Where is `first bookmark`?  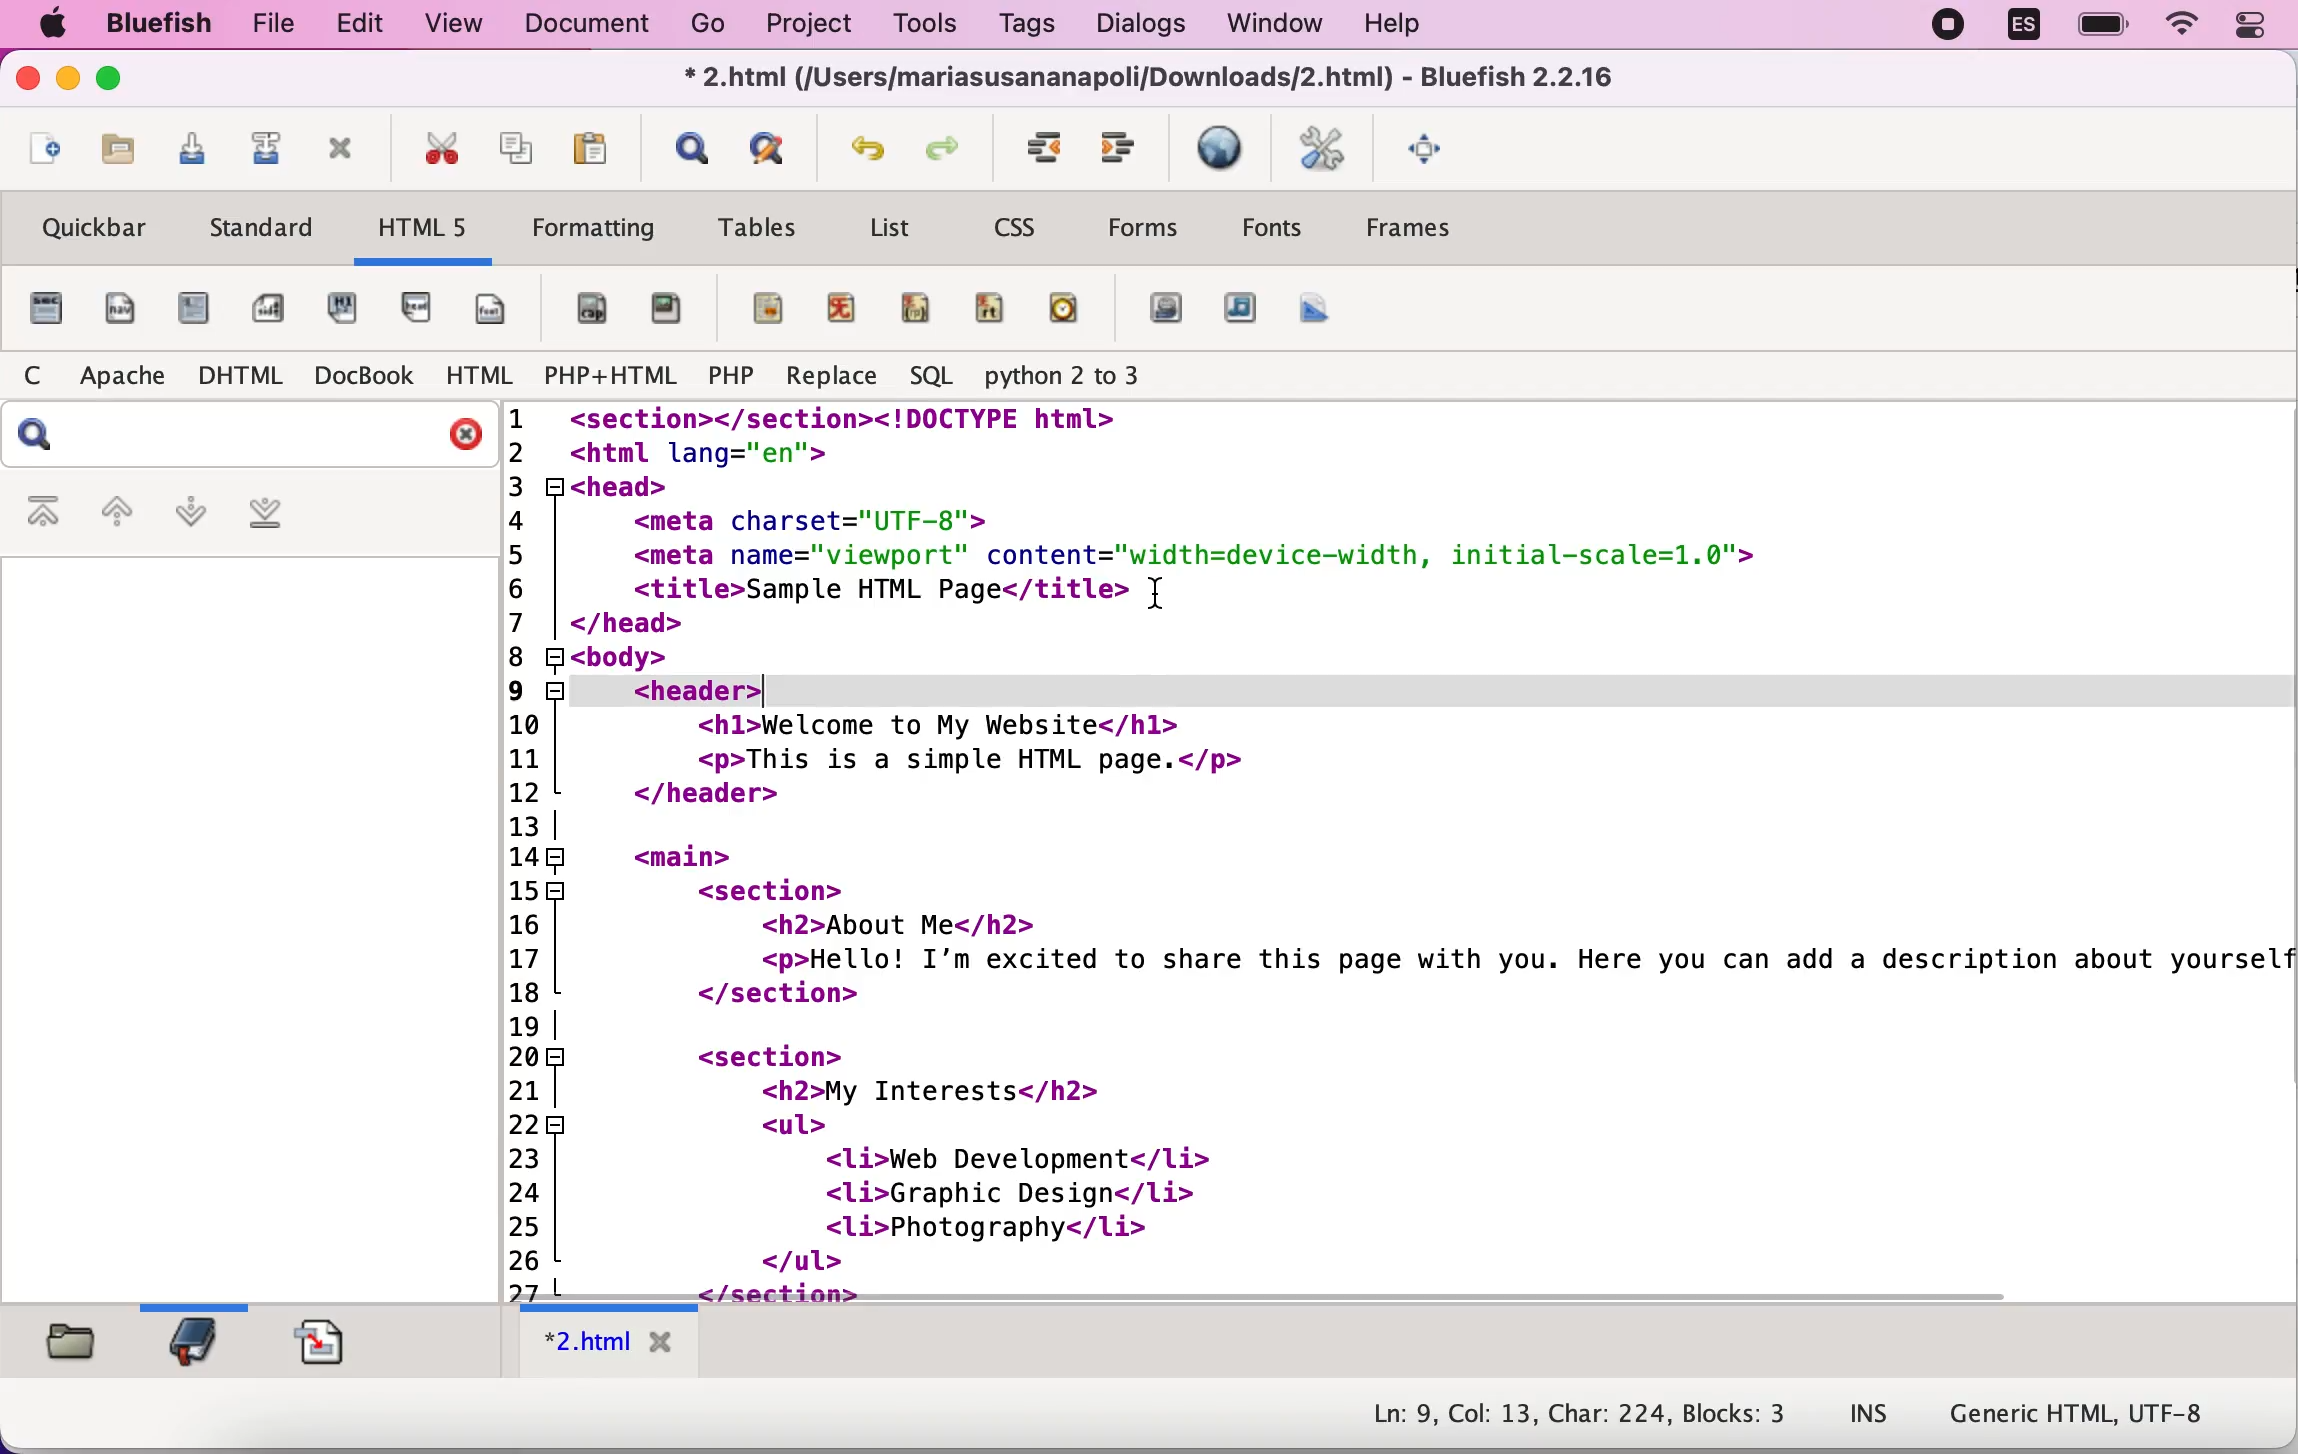 first bookmark is located at coordinates (45, 513).